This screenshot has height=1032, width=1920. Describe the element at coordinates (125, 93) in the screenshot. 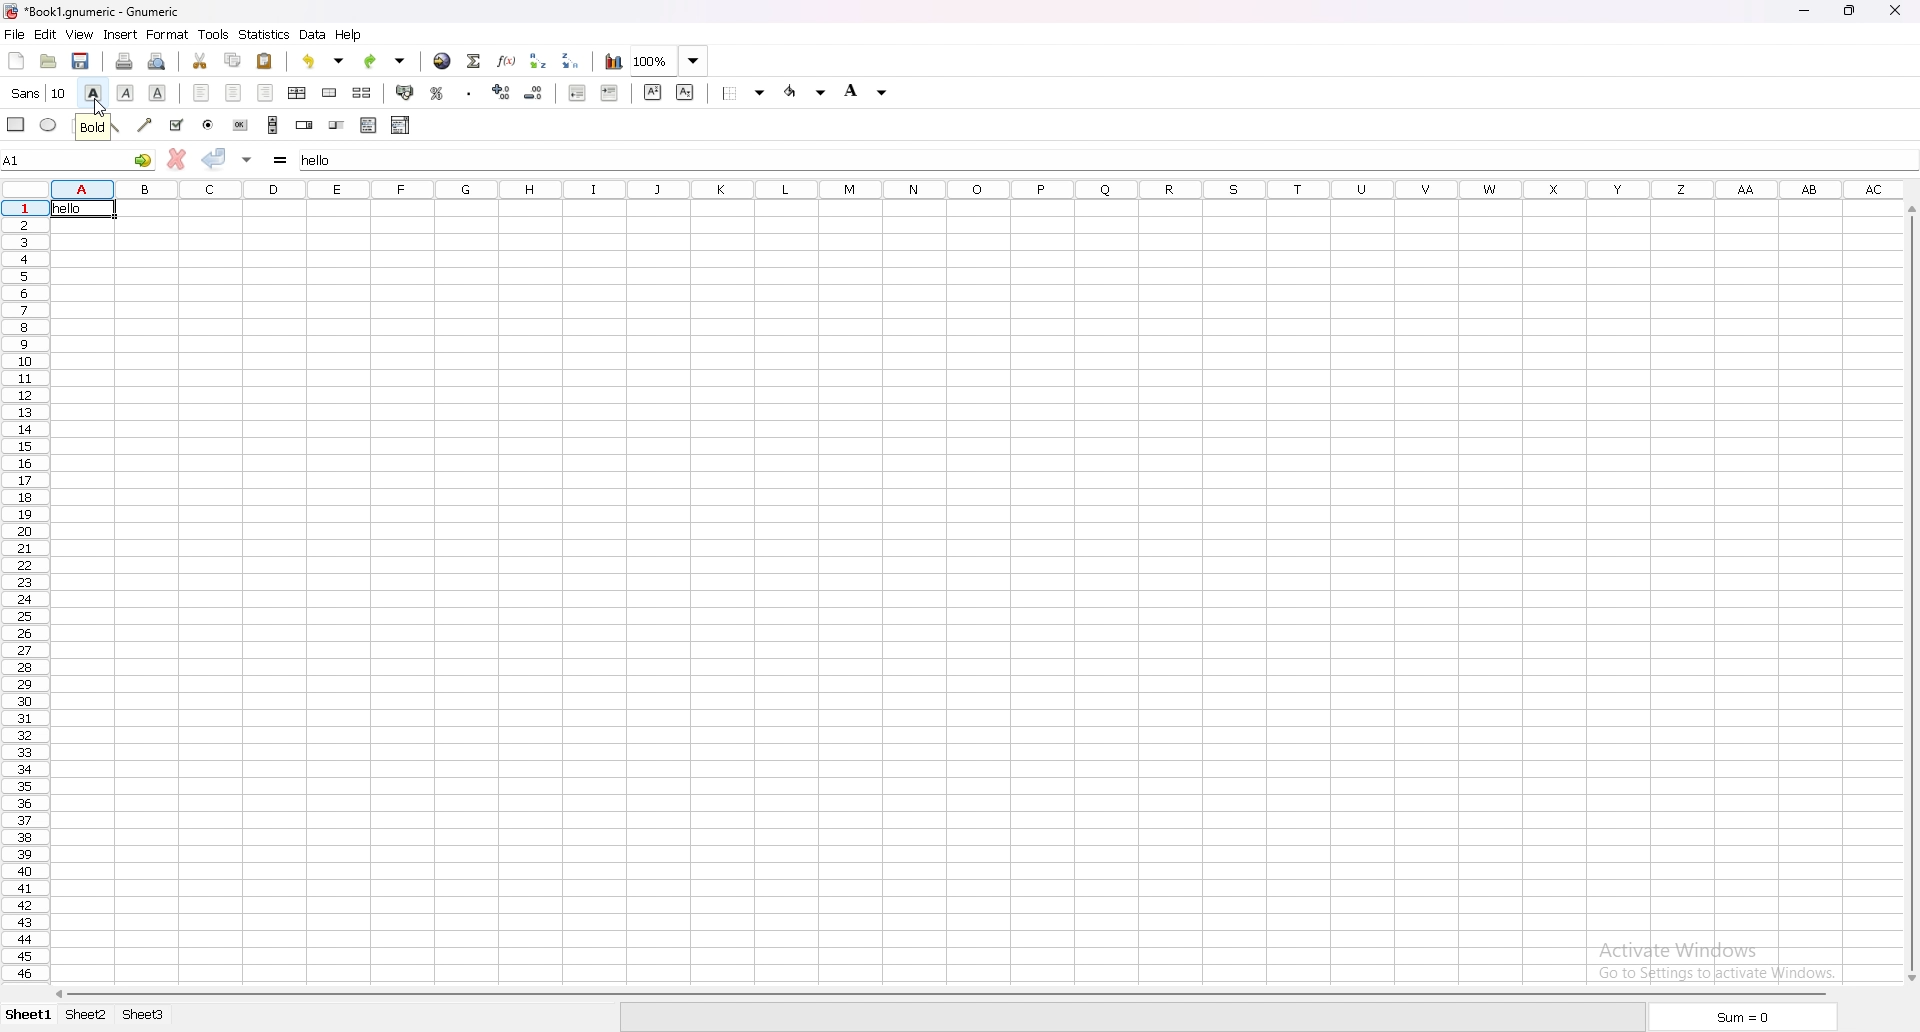

I see `italic` at that location.